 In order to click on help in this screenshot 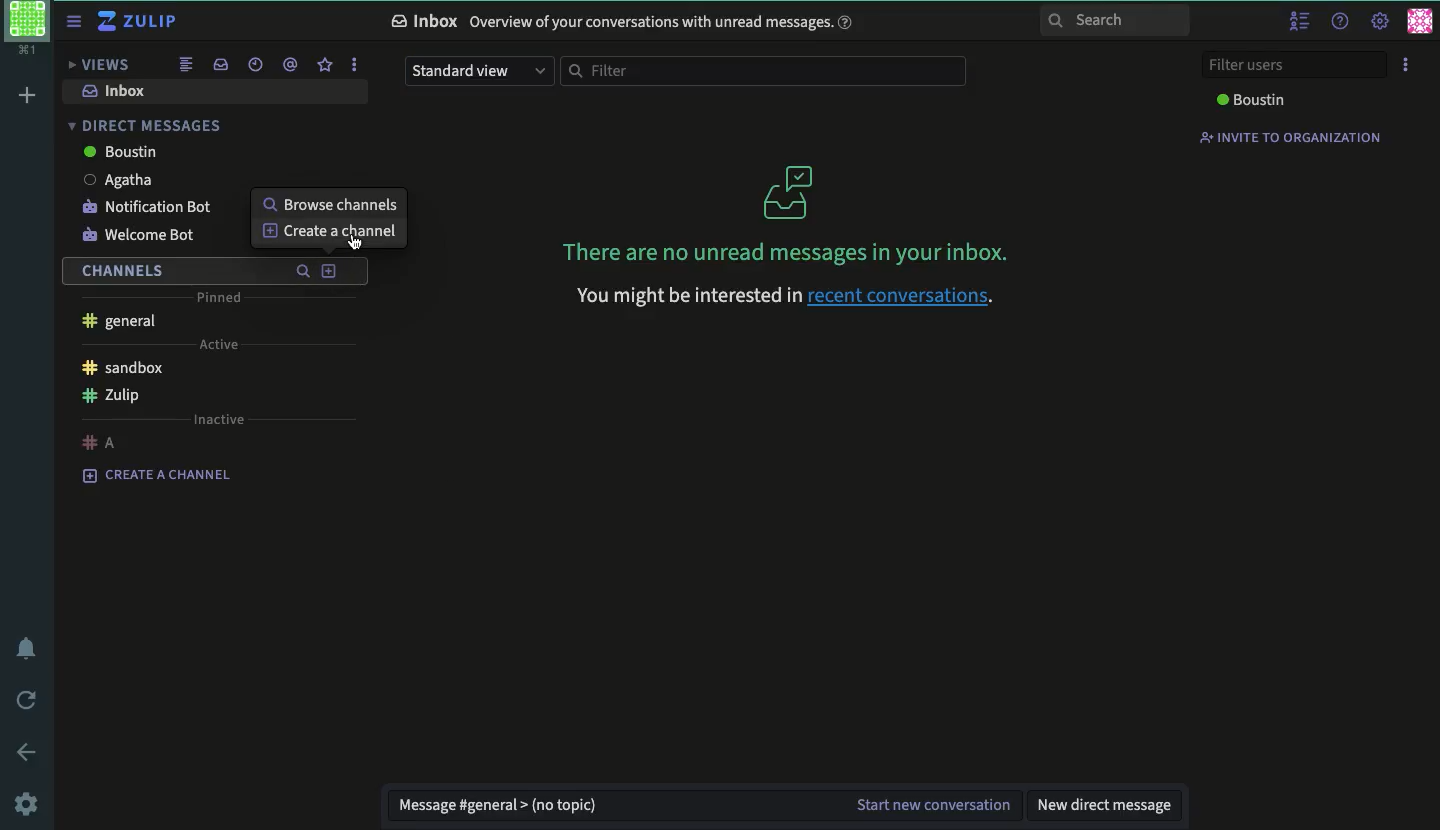, I will do `click(1340, 22)`.